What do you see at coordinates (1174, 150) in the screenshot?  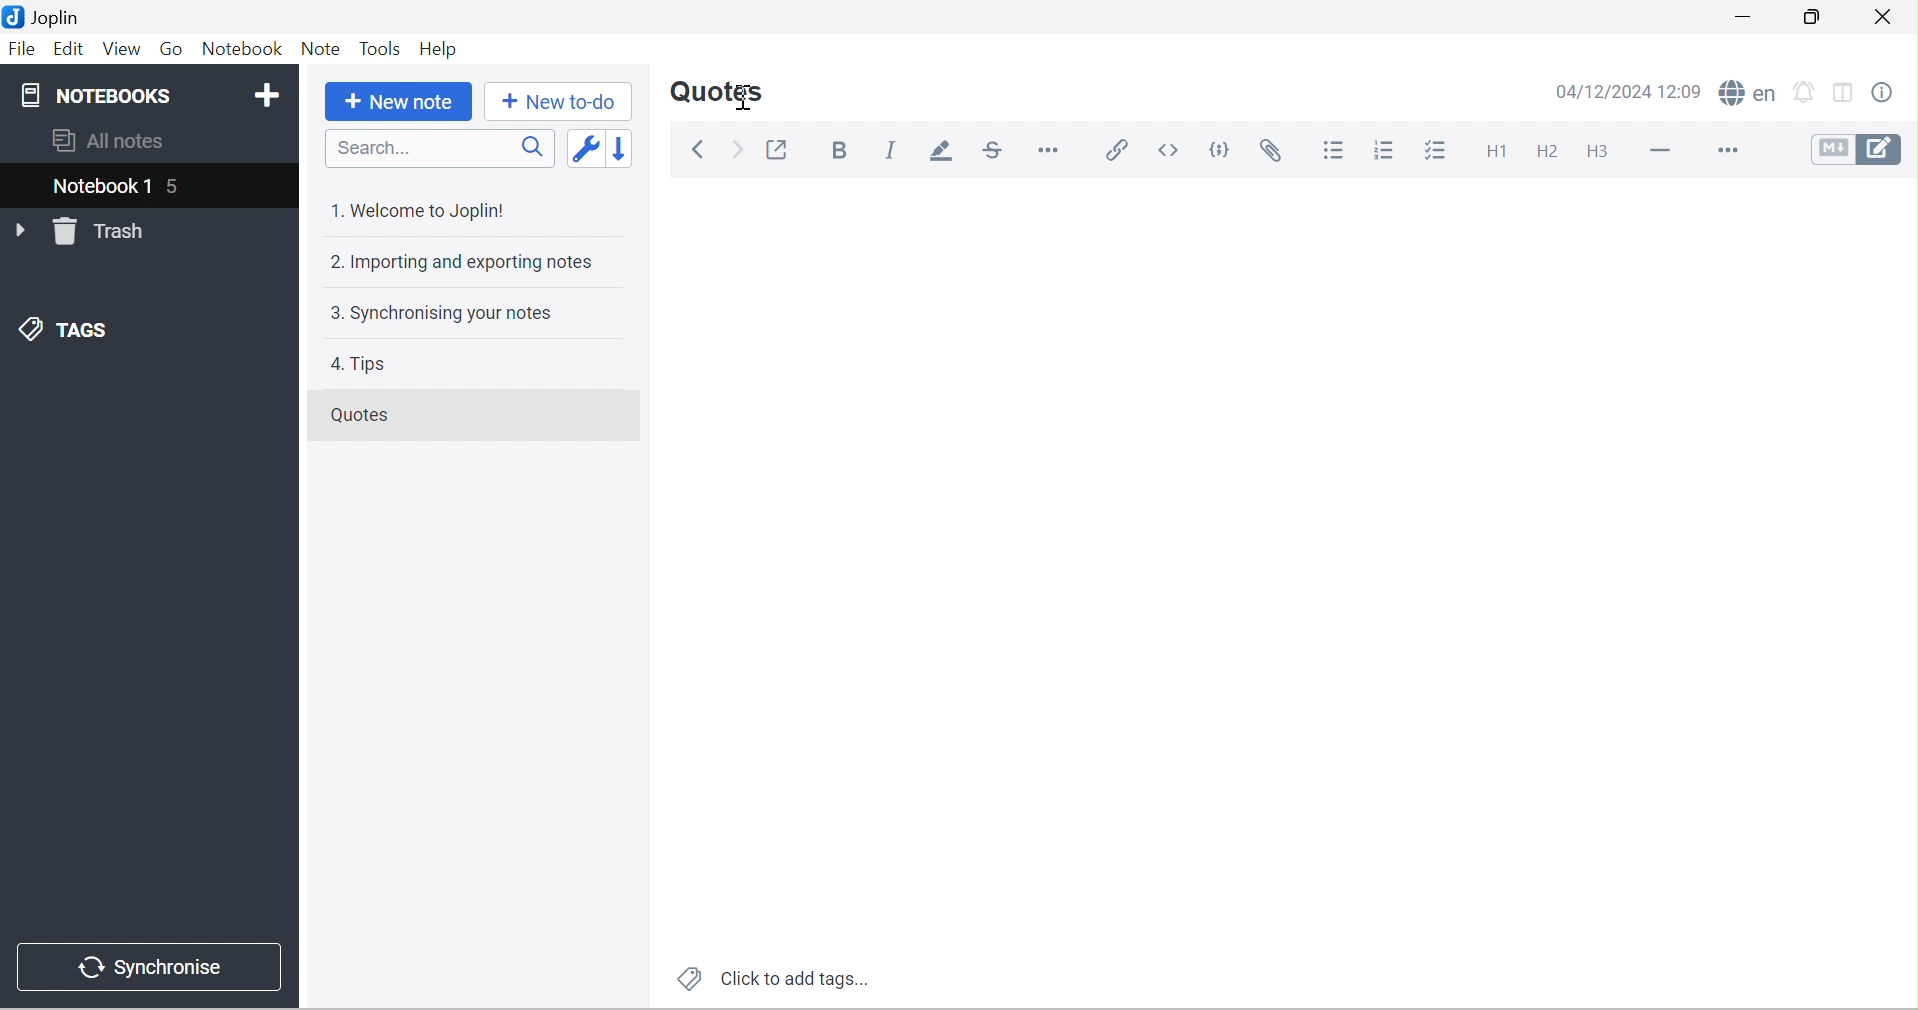 I see `Inline code` at bounding box center [1174, 150].